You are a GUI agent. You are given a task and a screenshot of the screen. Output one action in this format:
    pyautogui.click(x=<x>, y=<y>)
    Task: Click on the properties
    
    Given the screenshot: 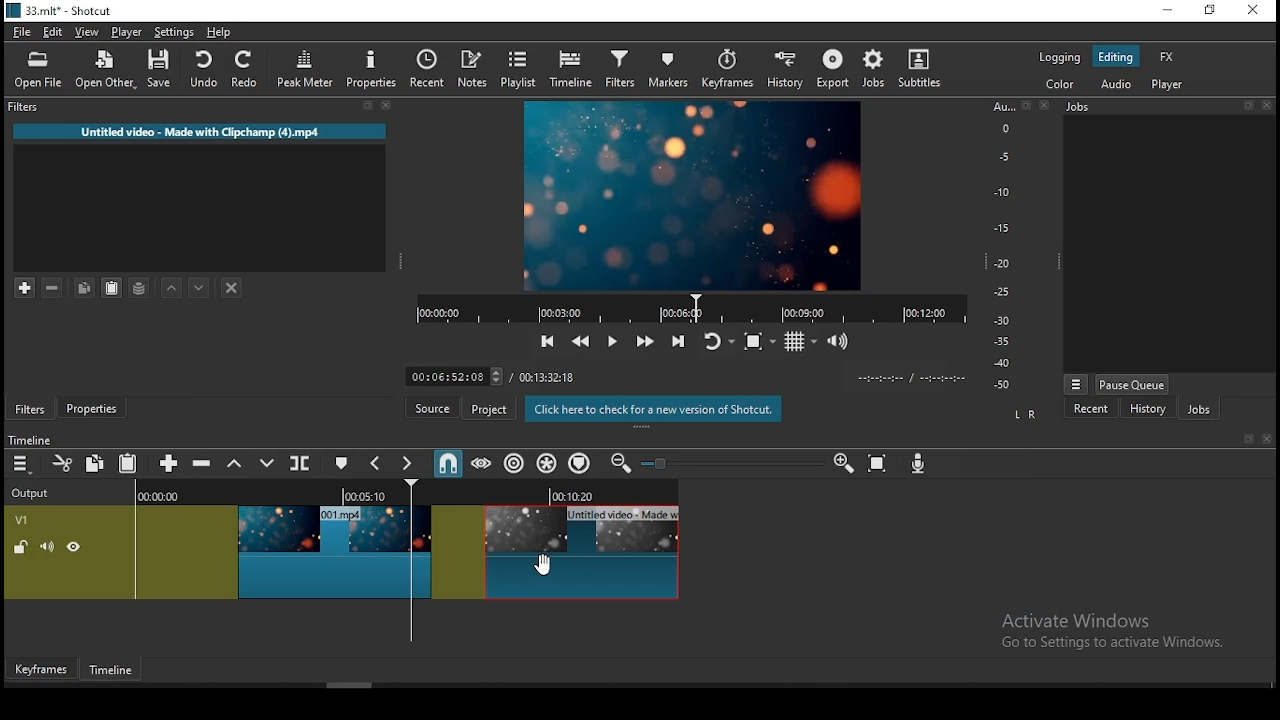 What is the action you would take?
    pyautogui.click(x=371, y=69)
    